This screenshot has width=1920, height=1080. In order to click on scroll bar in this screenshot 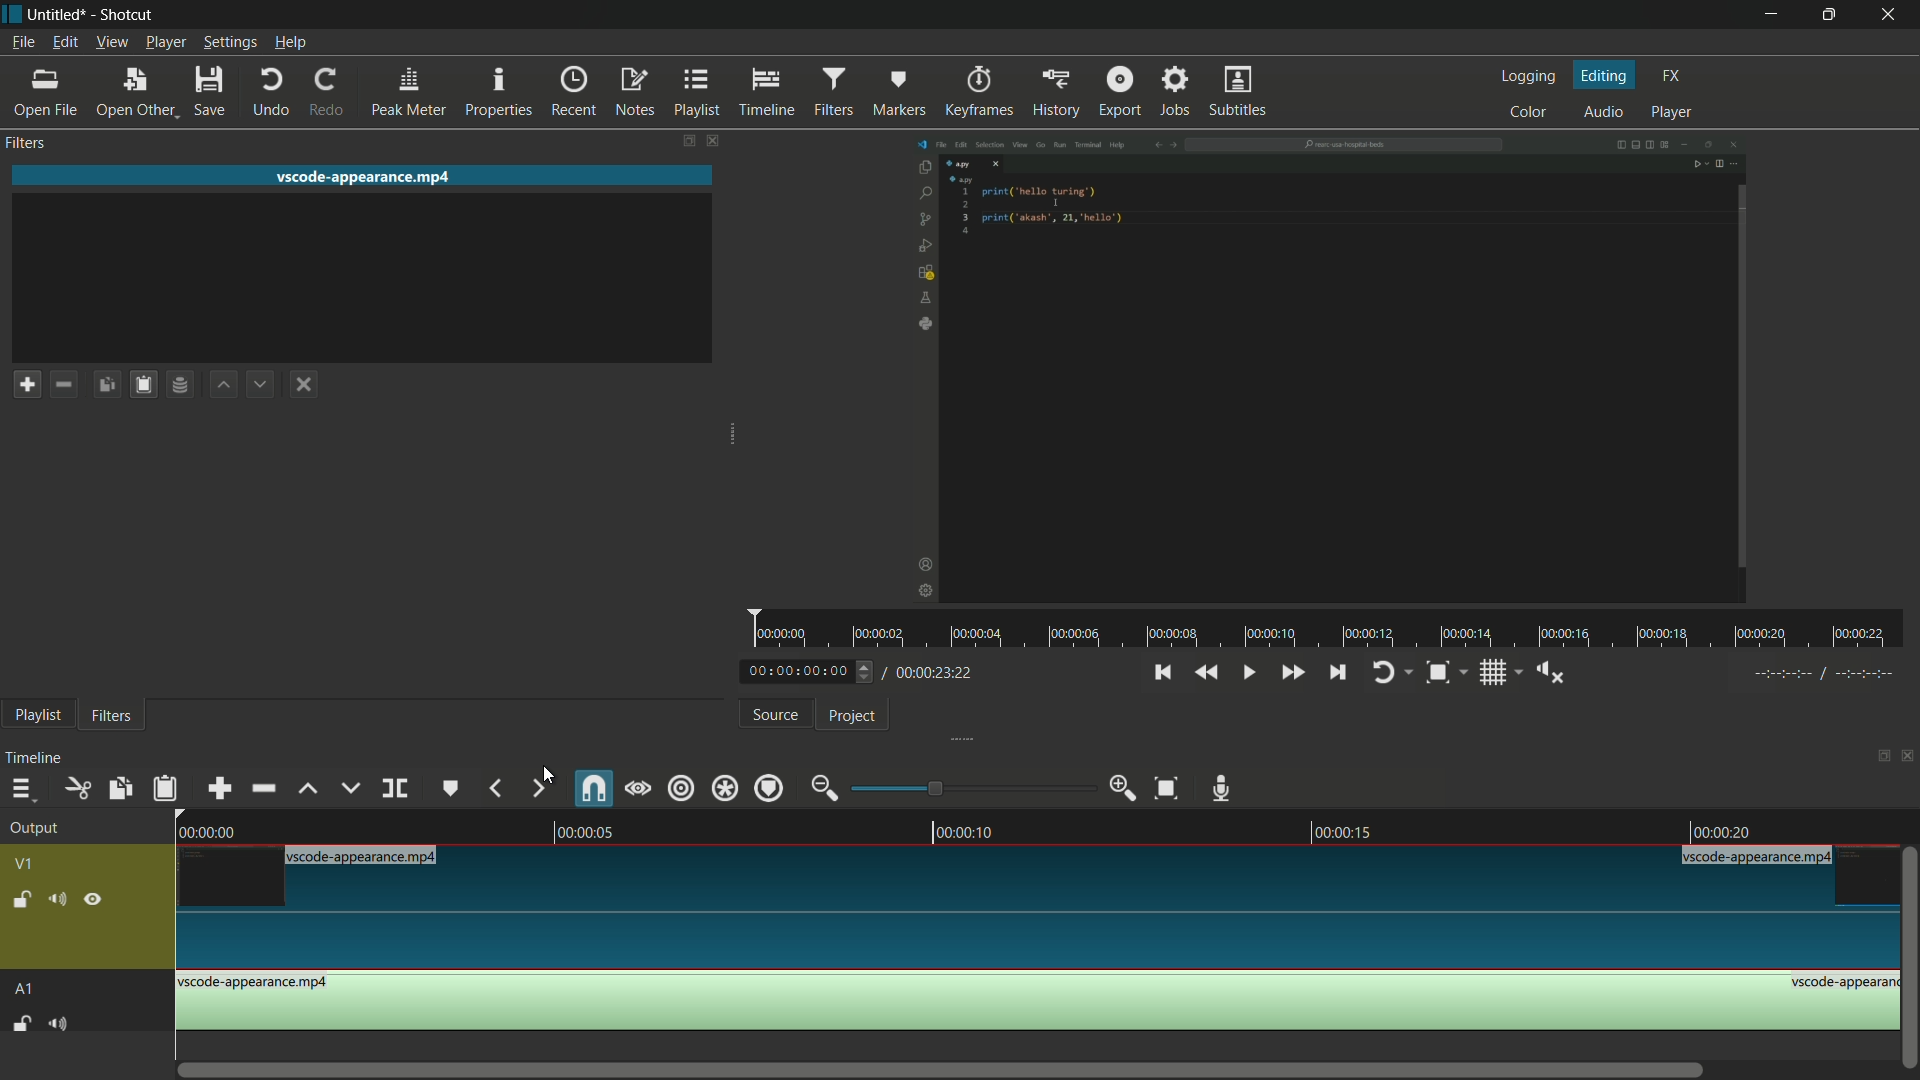, I will do `click(957, 1070)`.